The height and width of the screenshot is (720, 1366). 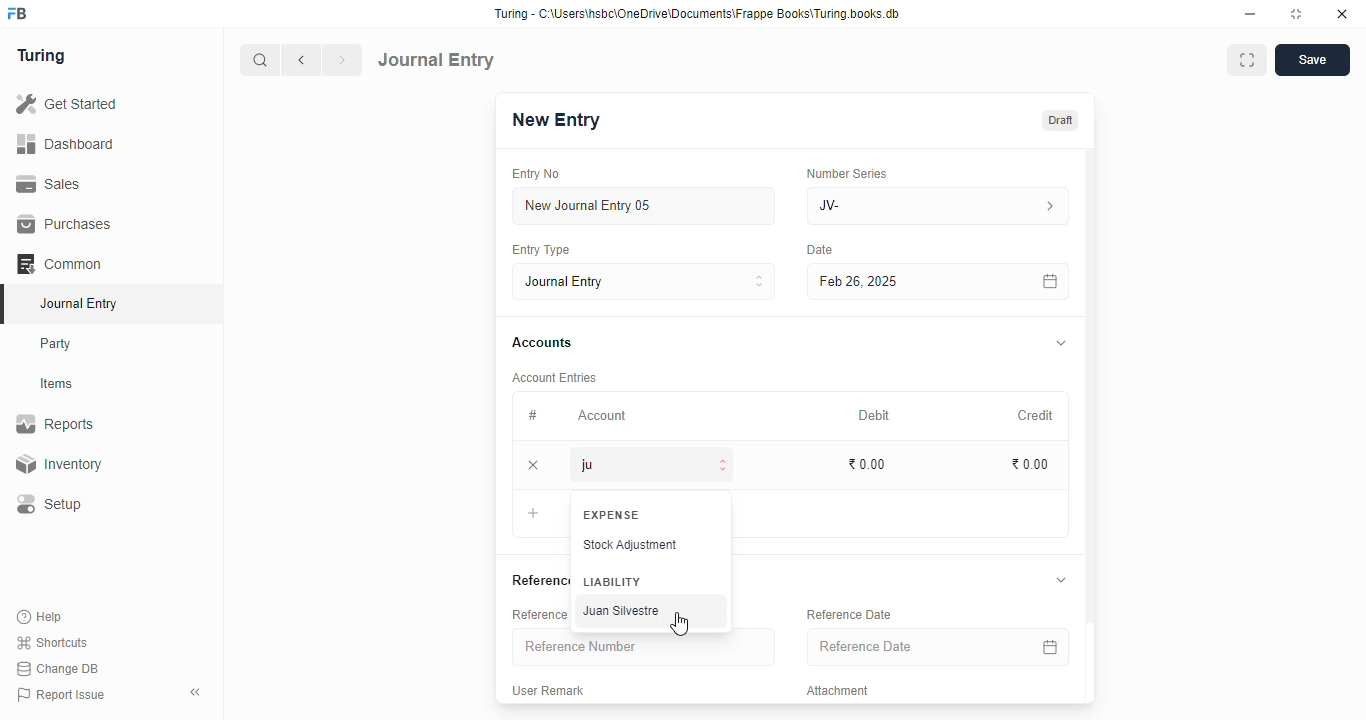 What do you see at coordinates (645, 207) in the screenshot?
I see `new journal entry 05` at bounding box center [645, 207].